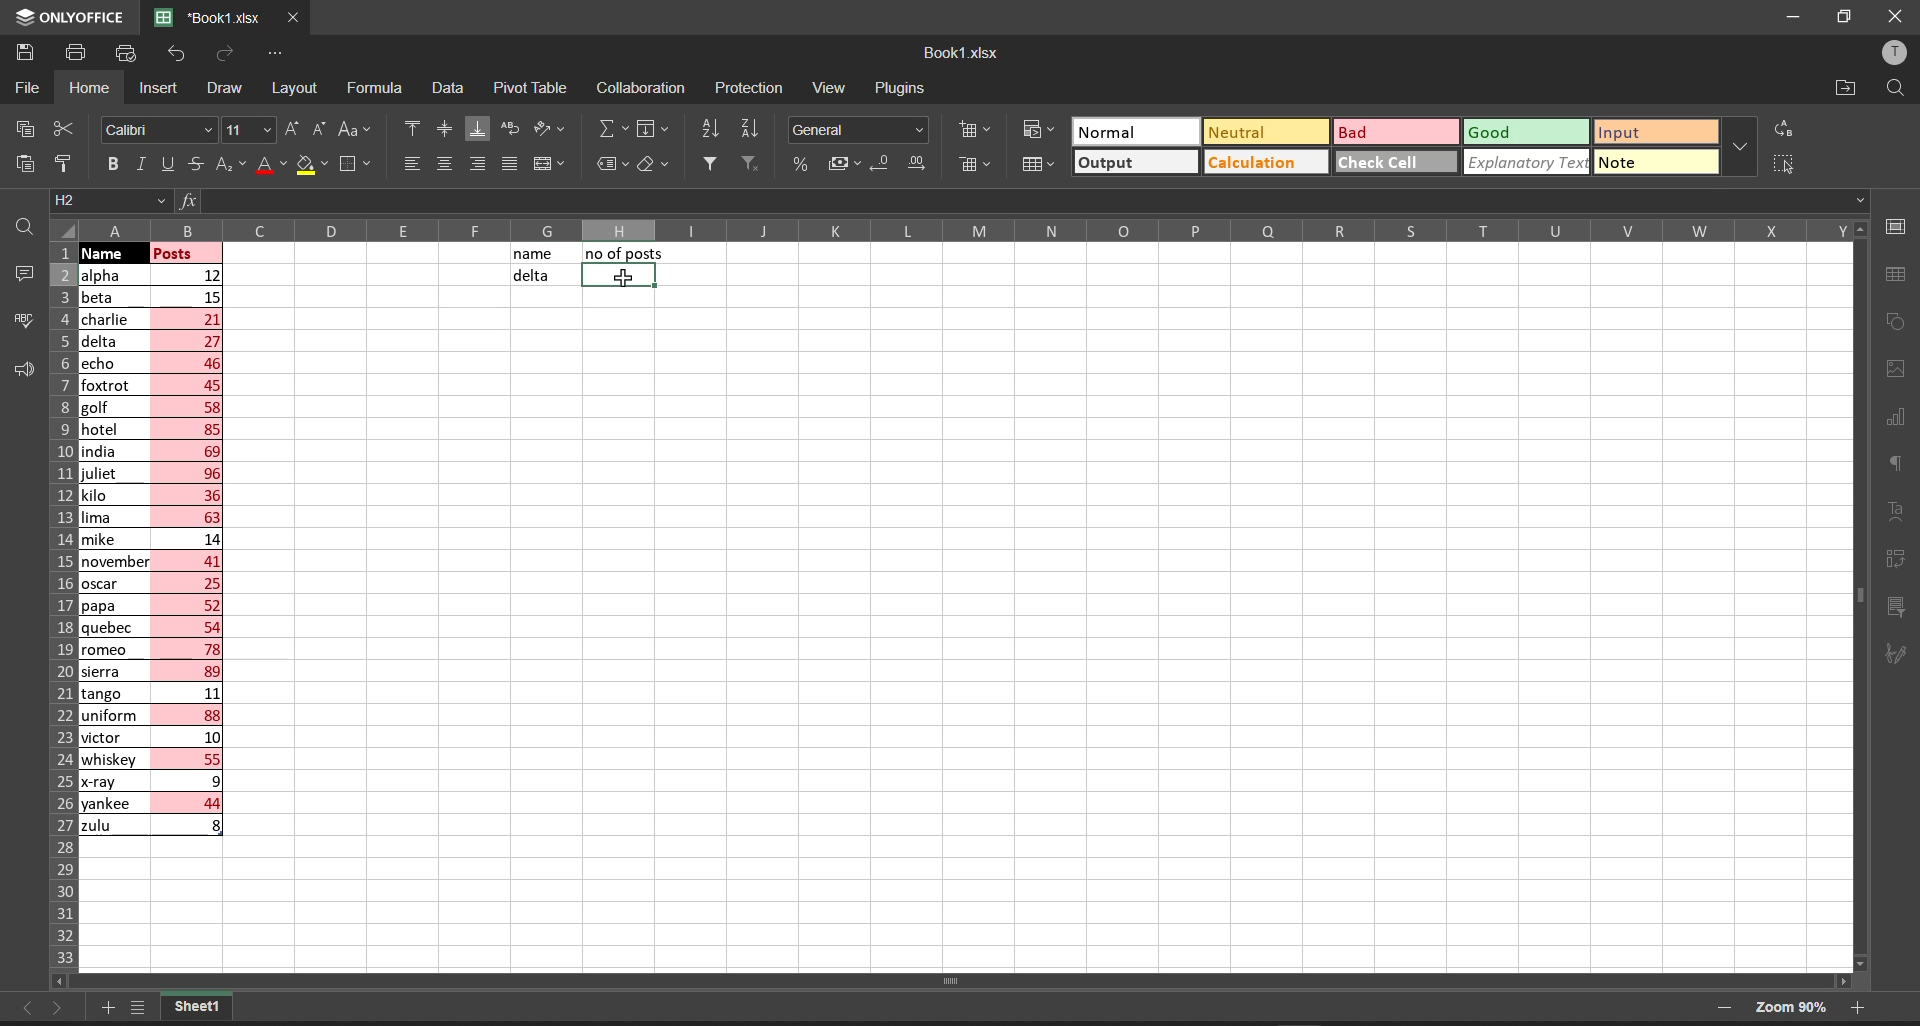 The width and height of the screenshot is (1920, 1026). What do you see at coordinates (1037, 164) in the screenshot?
I see `format as table` at bounding box center [1037, 164].